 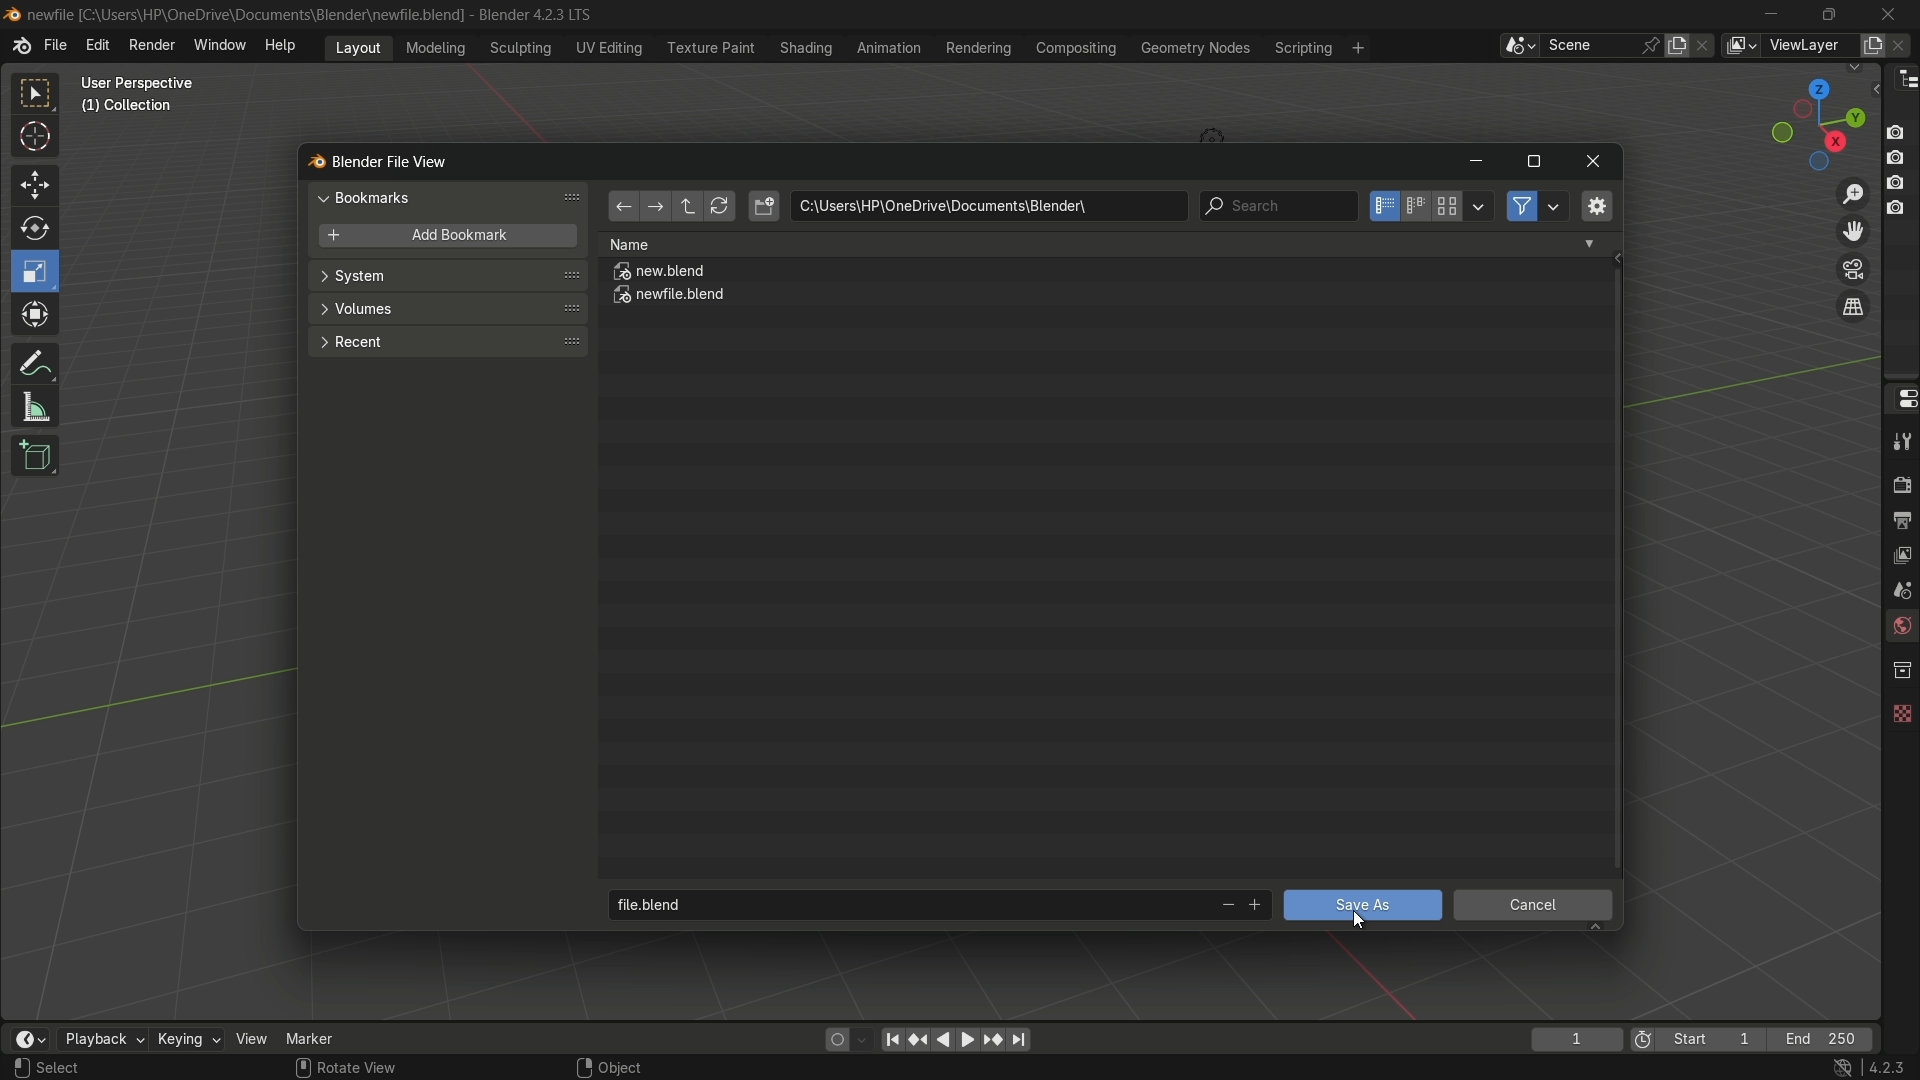 What do you see at coordinates (1364, 920) in the screenshot?
I see `text Cursor` at bounding box center [1364, 920].